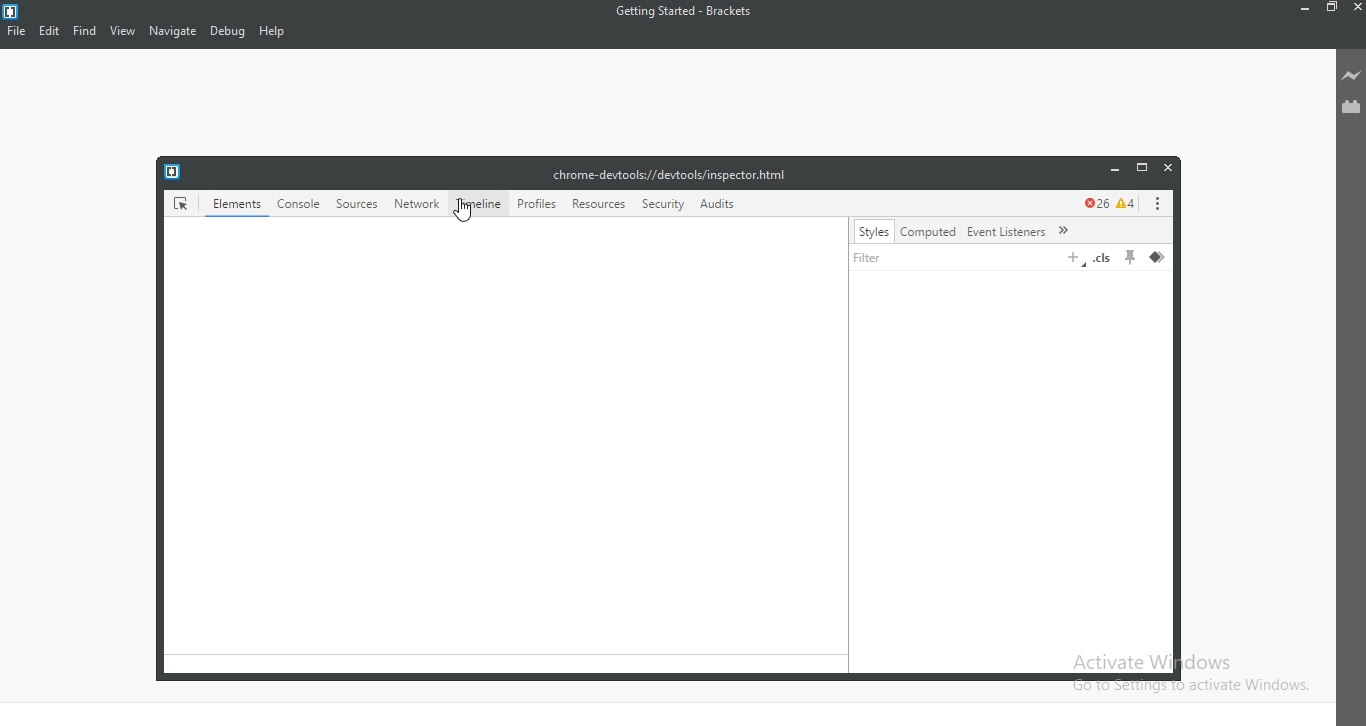  I want to click on timeline, so click(479, 202).